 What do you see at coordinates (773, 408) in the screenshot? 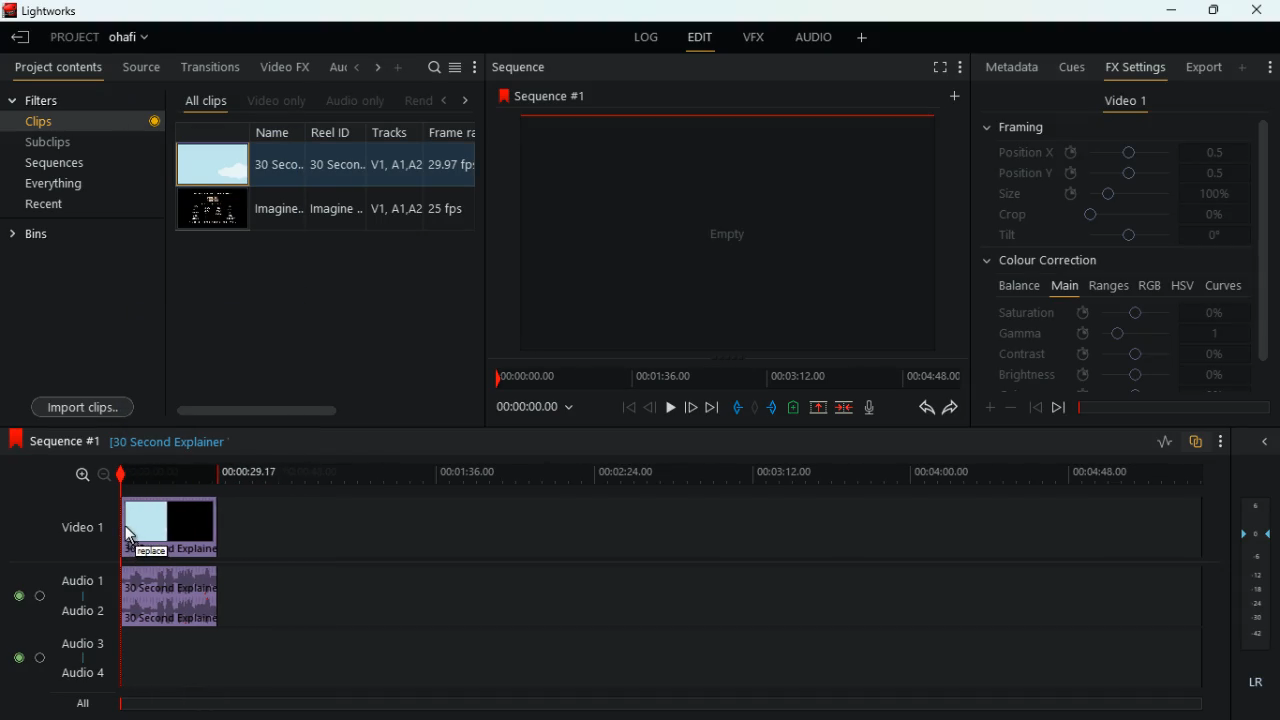
I see `push` at bounding box center [773, 408].